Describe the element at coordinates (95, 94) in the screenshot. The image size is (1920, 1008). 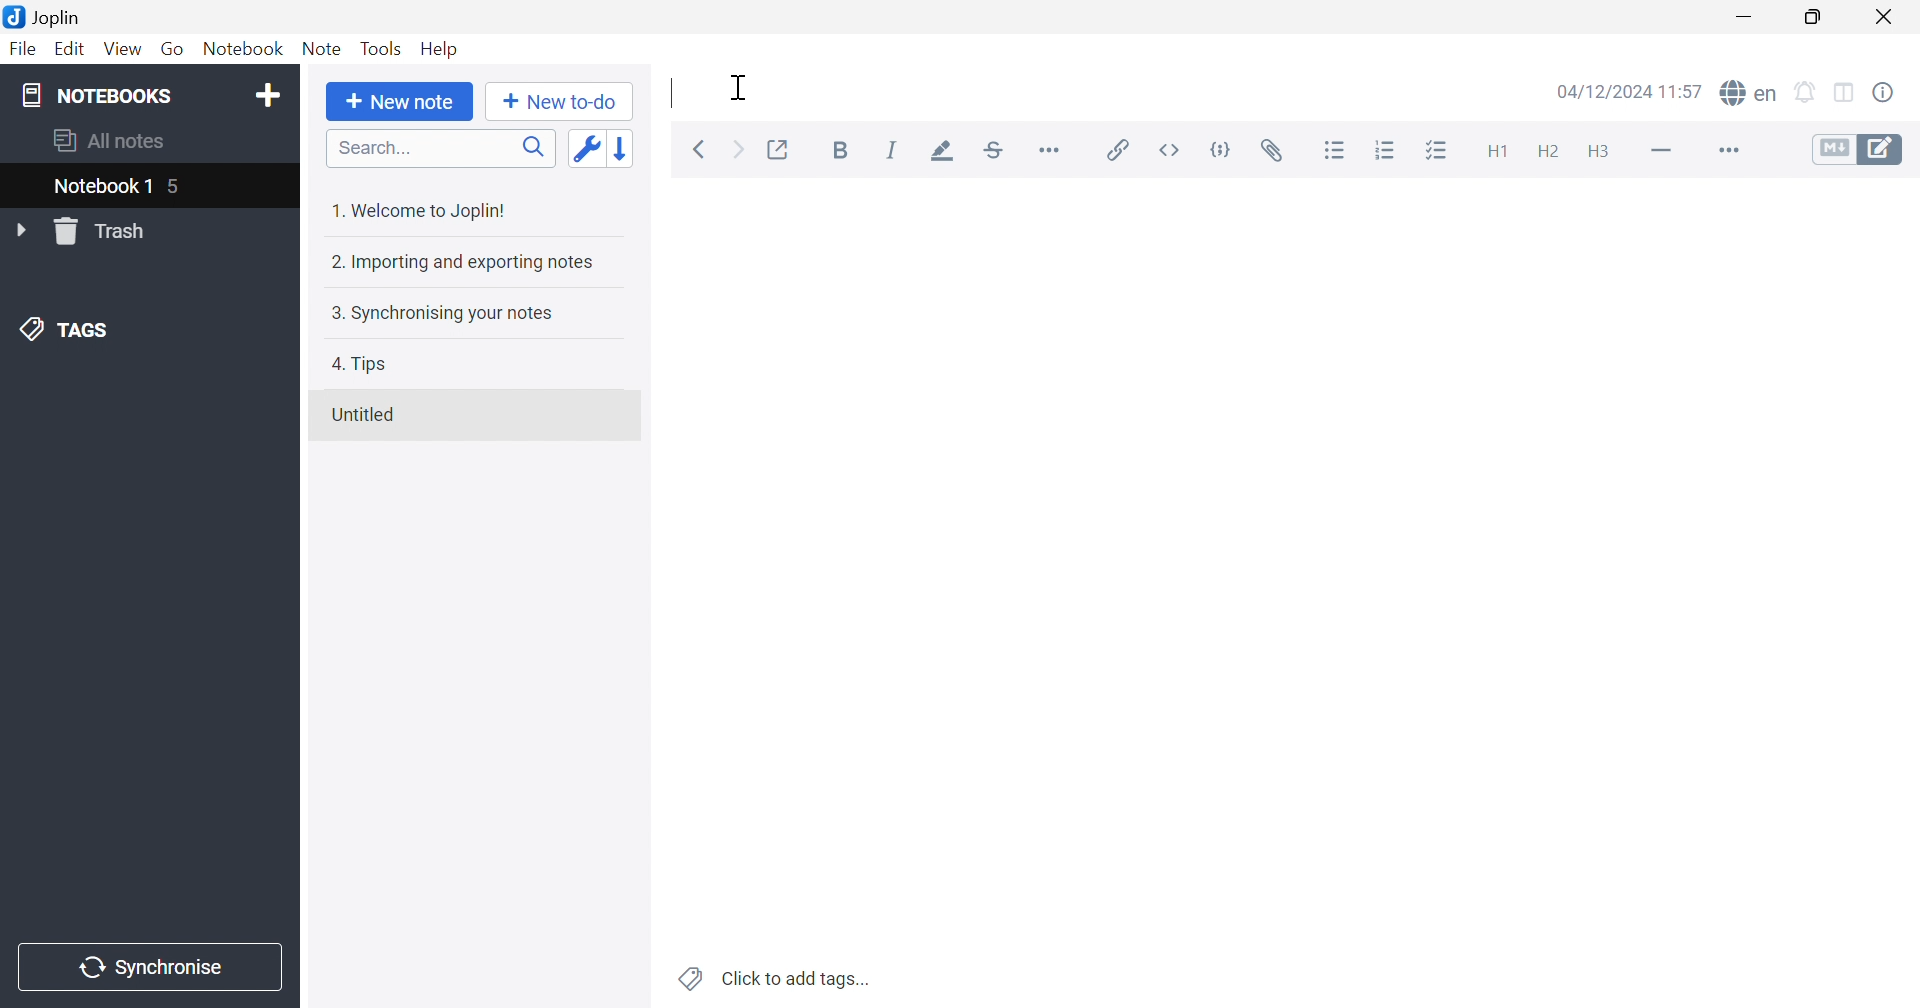
I see `NOTEBOOKS` at that location.